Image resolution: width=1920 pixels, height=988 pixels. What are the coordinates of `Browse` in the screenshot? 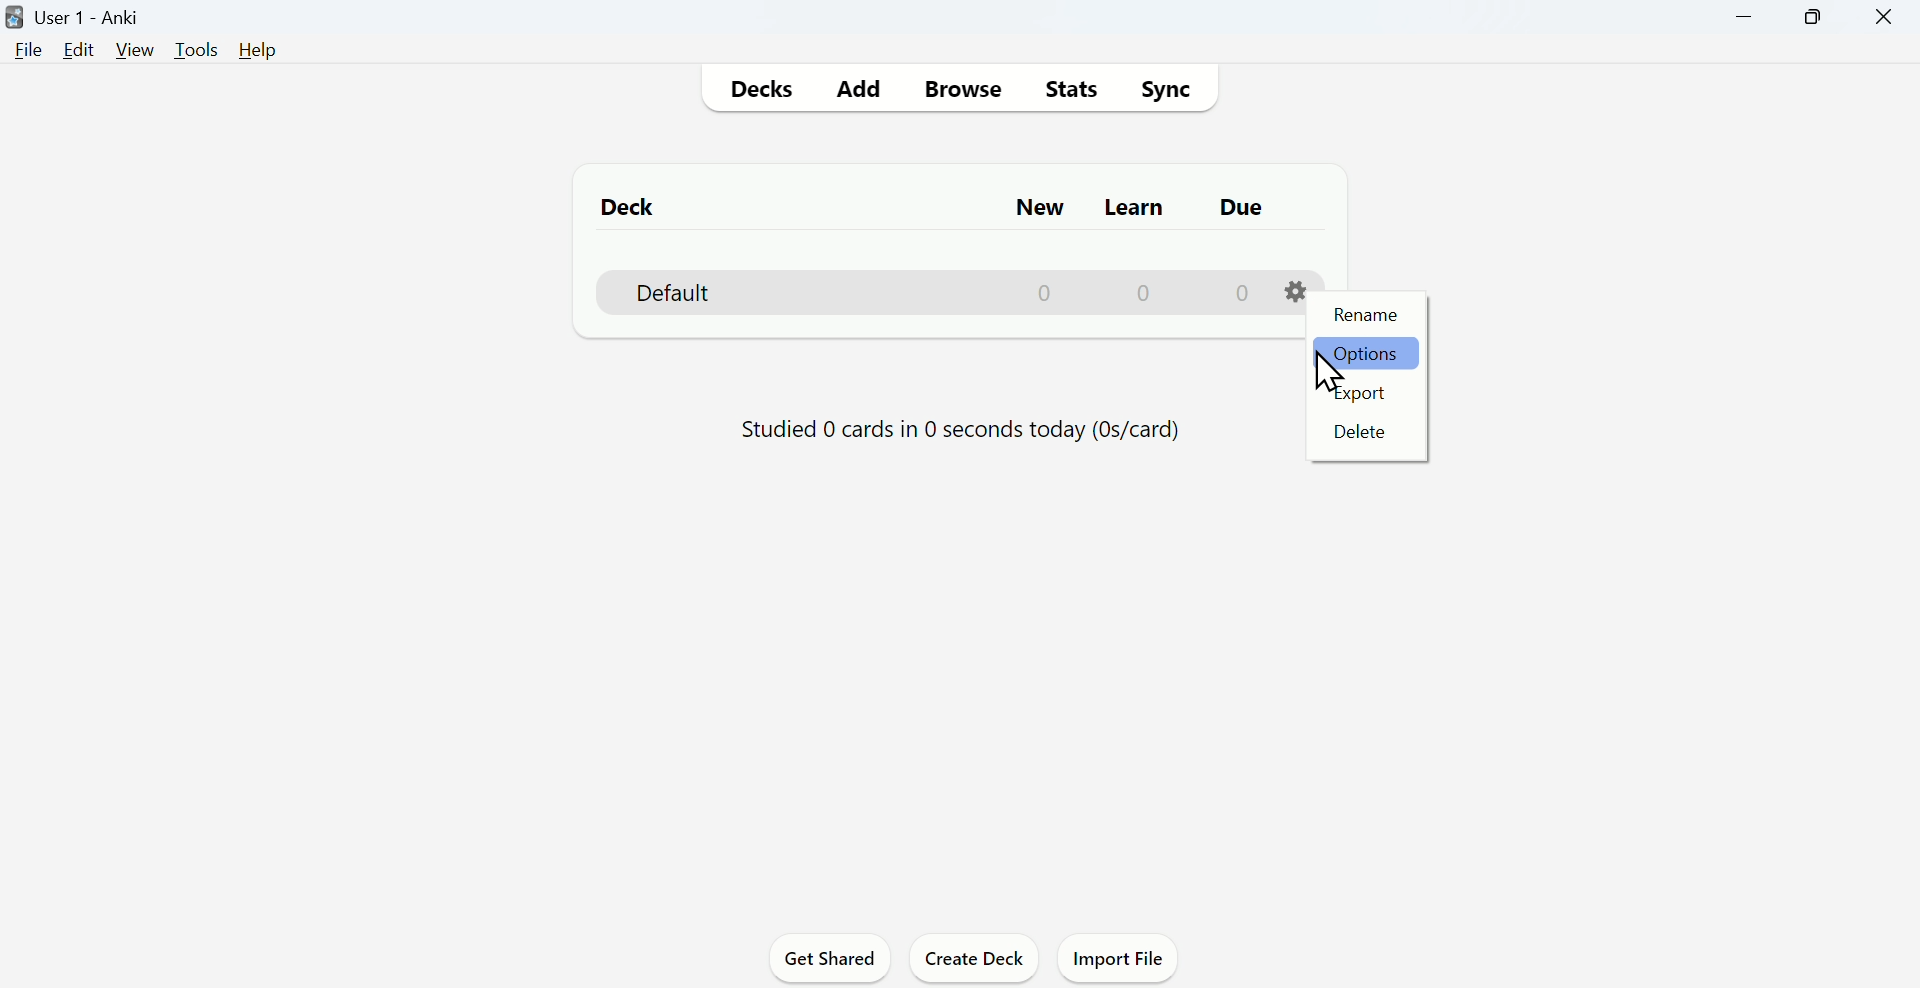 It's located at (954, 88).